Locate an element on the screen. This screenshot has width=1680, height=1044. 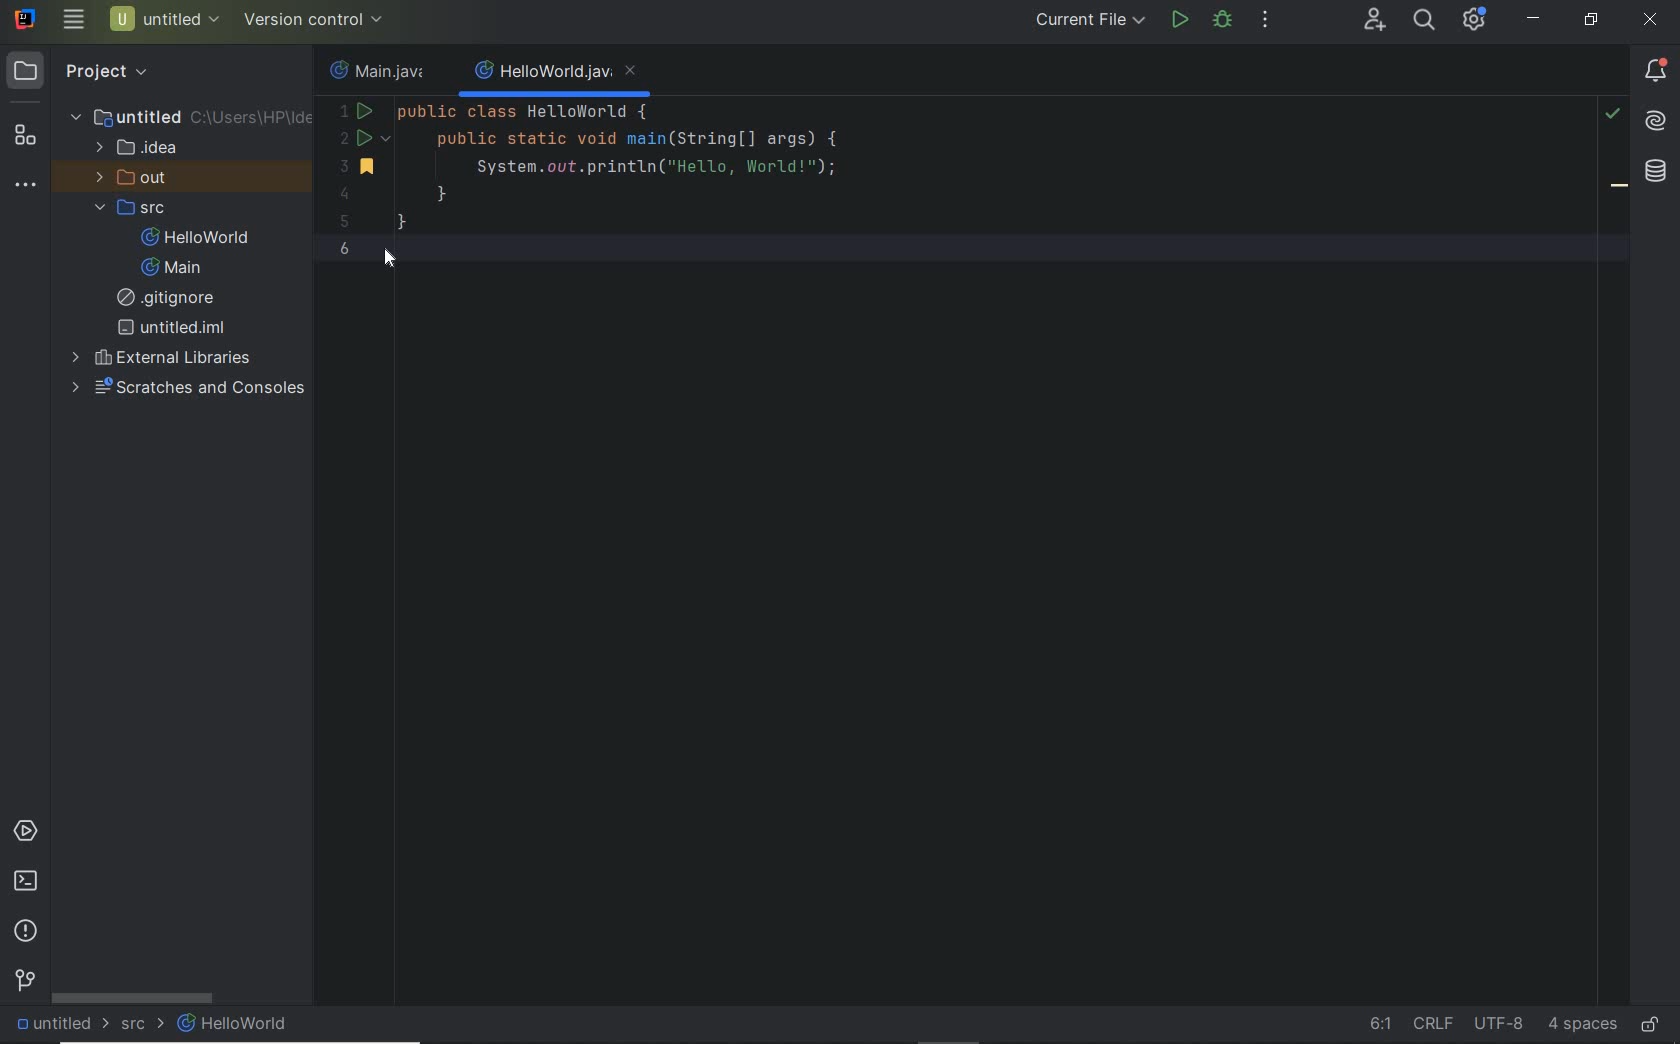
system name is located at coordinates (27, 18).